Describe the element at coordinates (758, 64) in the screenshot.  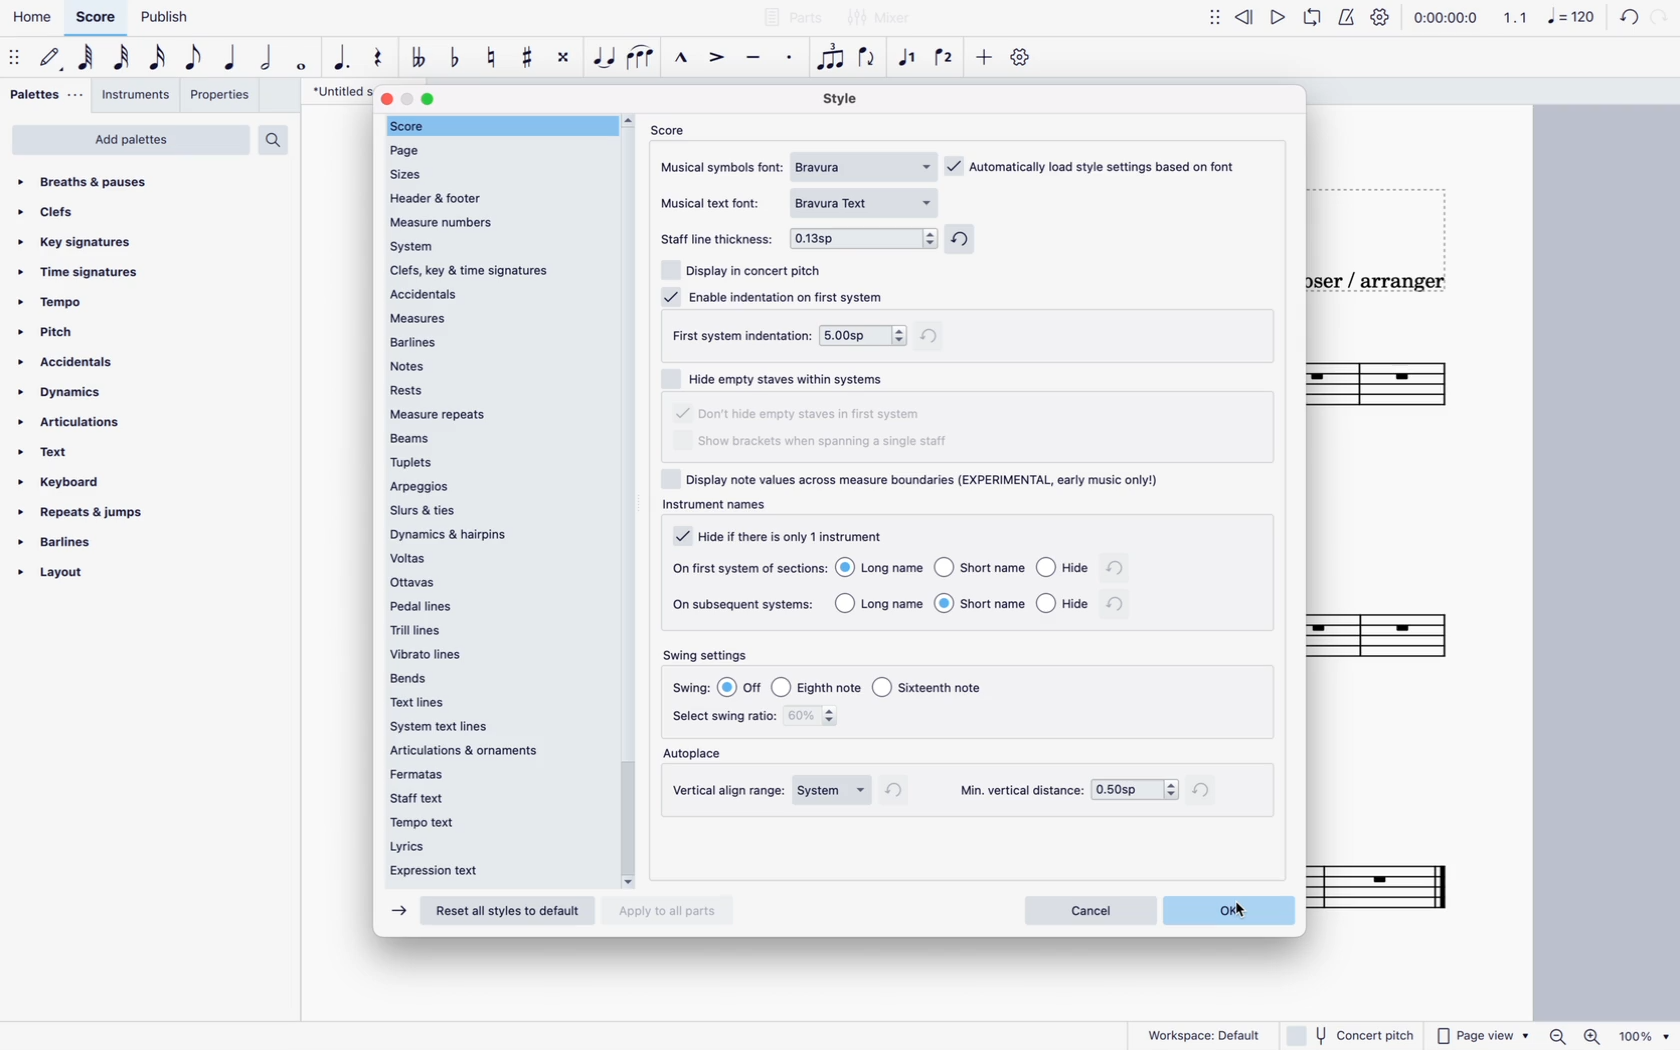
I see `tenuto` at that location.